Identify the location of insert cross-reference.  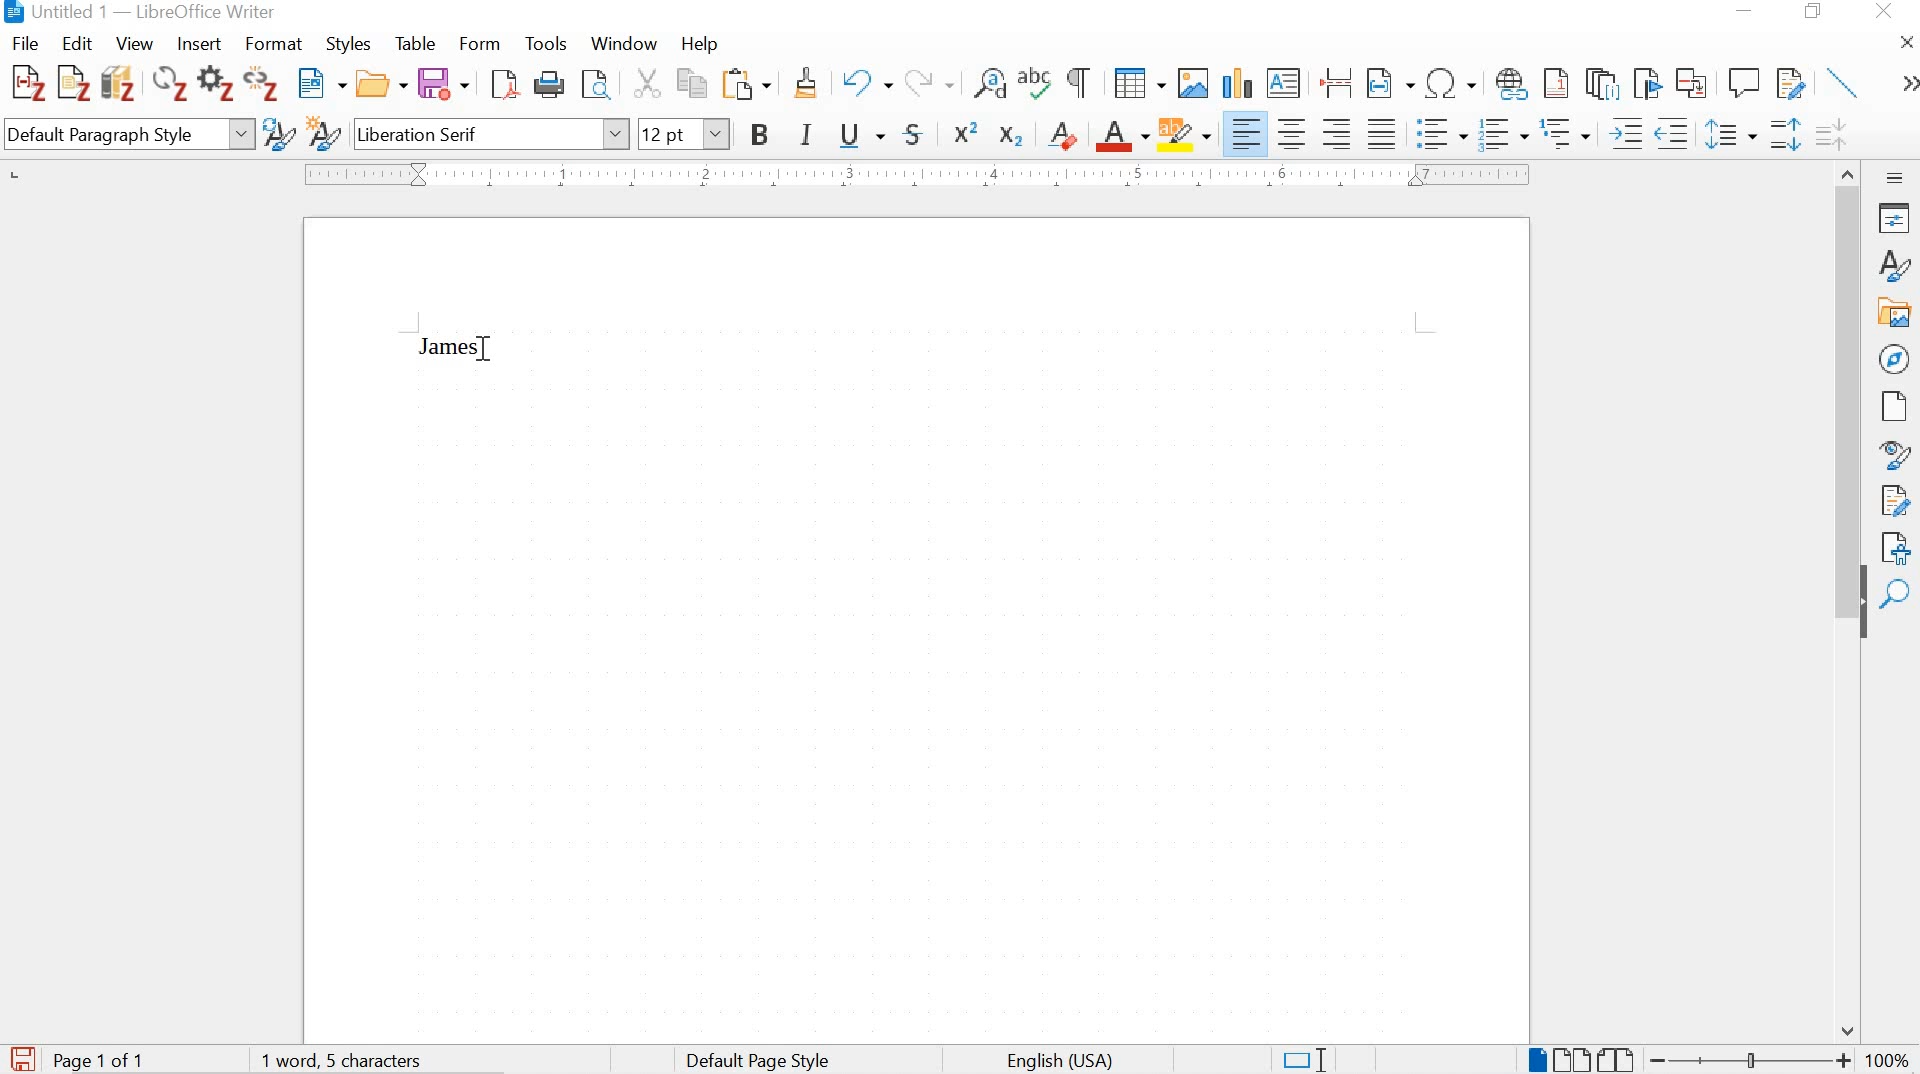
(1693, 82).